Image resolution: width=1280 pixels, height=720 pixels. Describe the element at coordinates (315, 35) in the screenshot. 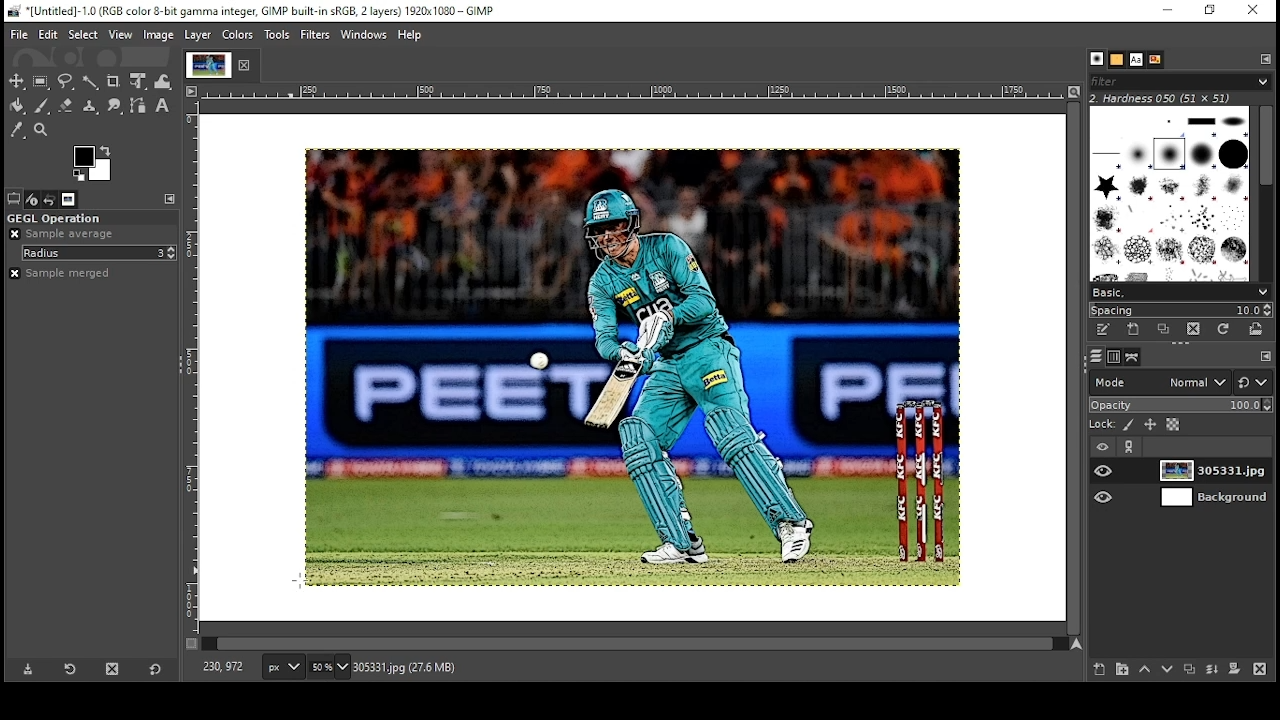

I see `filters` at that location.